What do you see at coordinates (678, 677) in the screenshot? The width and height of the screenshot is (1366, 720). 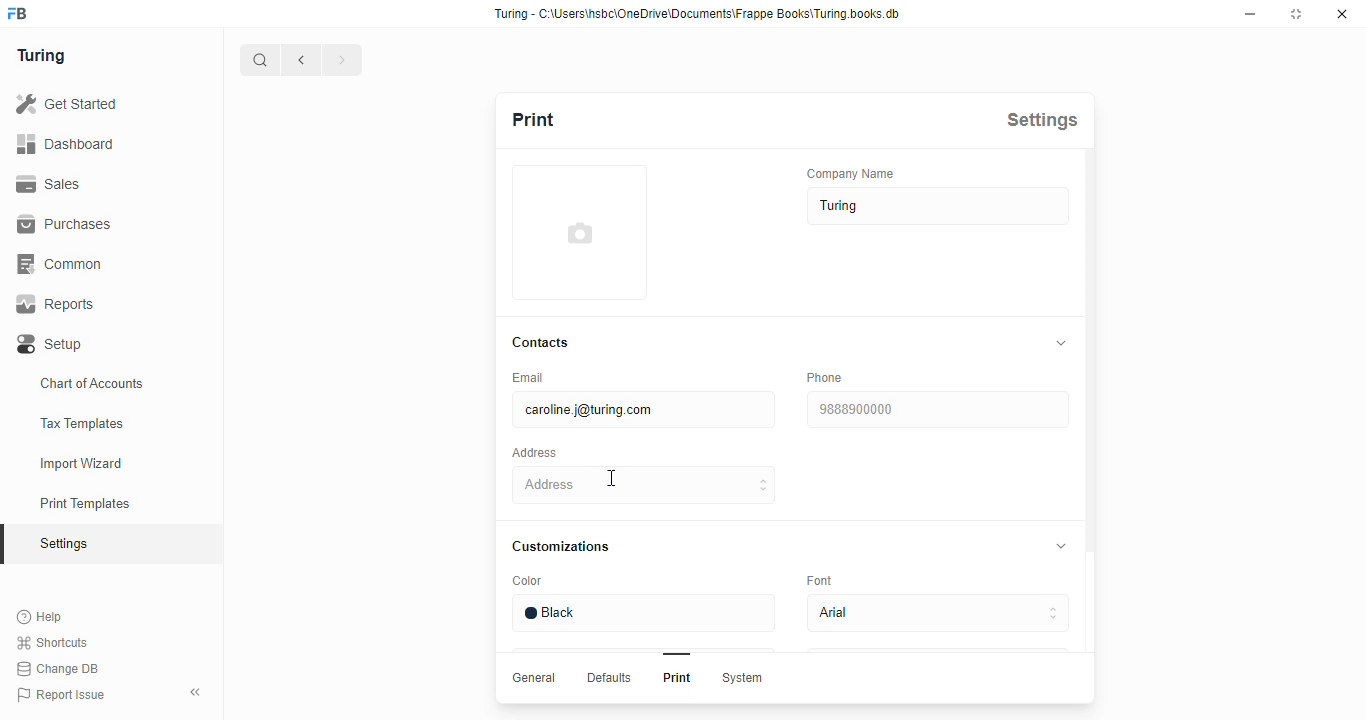 I see `Print` at bounding box center [678, 677].